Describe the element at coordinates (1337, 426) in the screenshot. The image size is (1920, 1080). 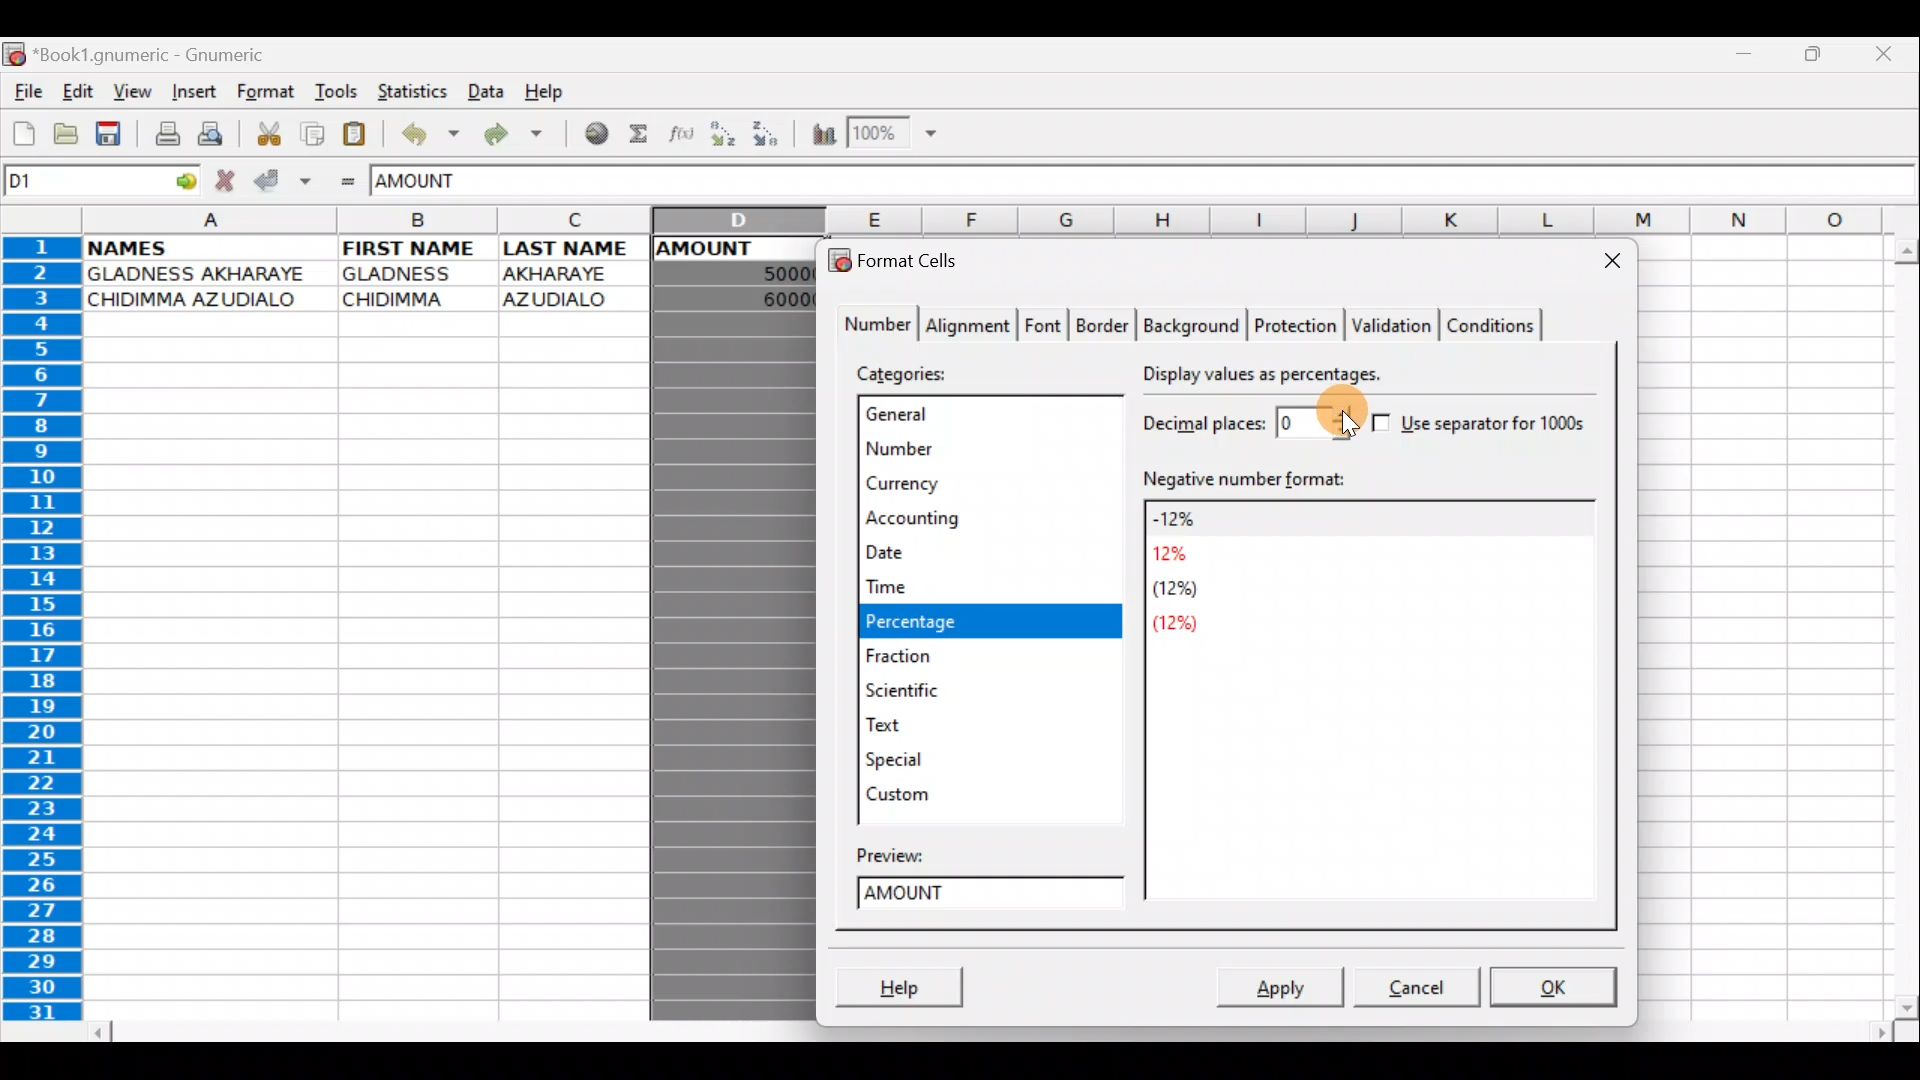
I see `Cursor on decimal places` at that location.